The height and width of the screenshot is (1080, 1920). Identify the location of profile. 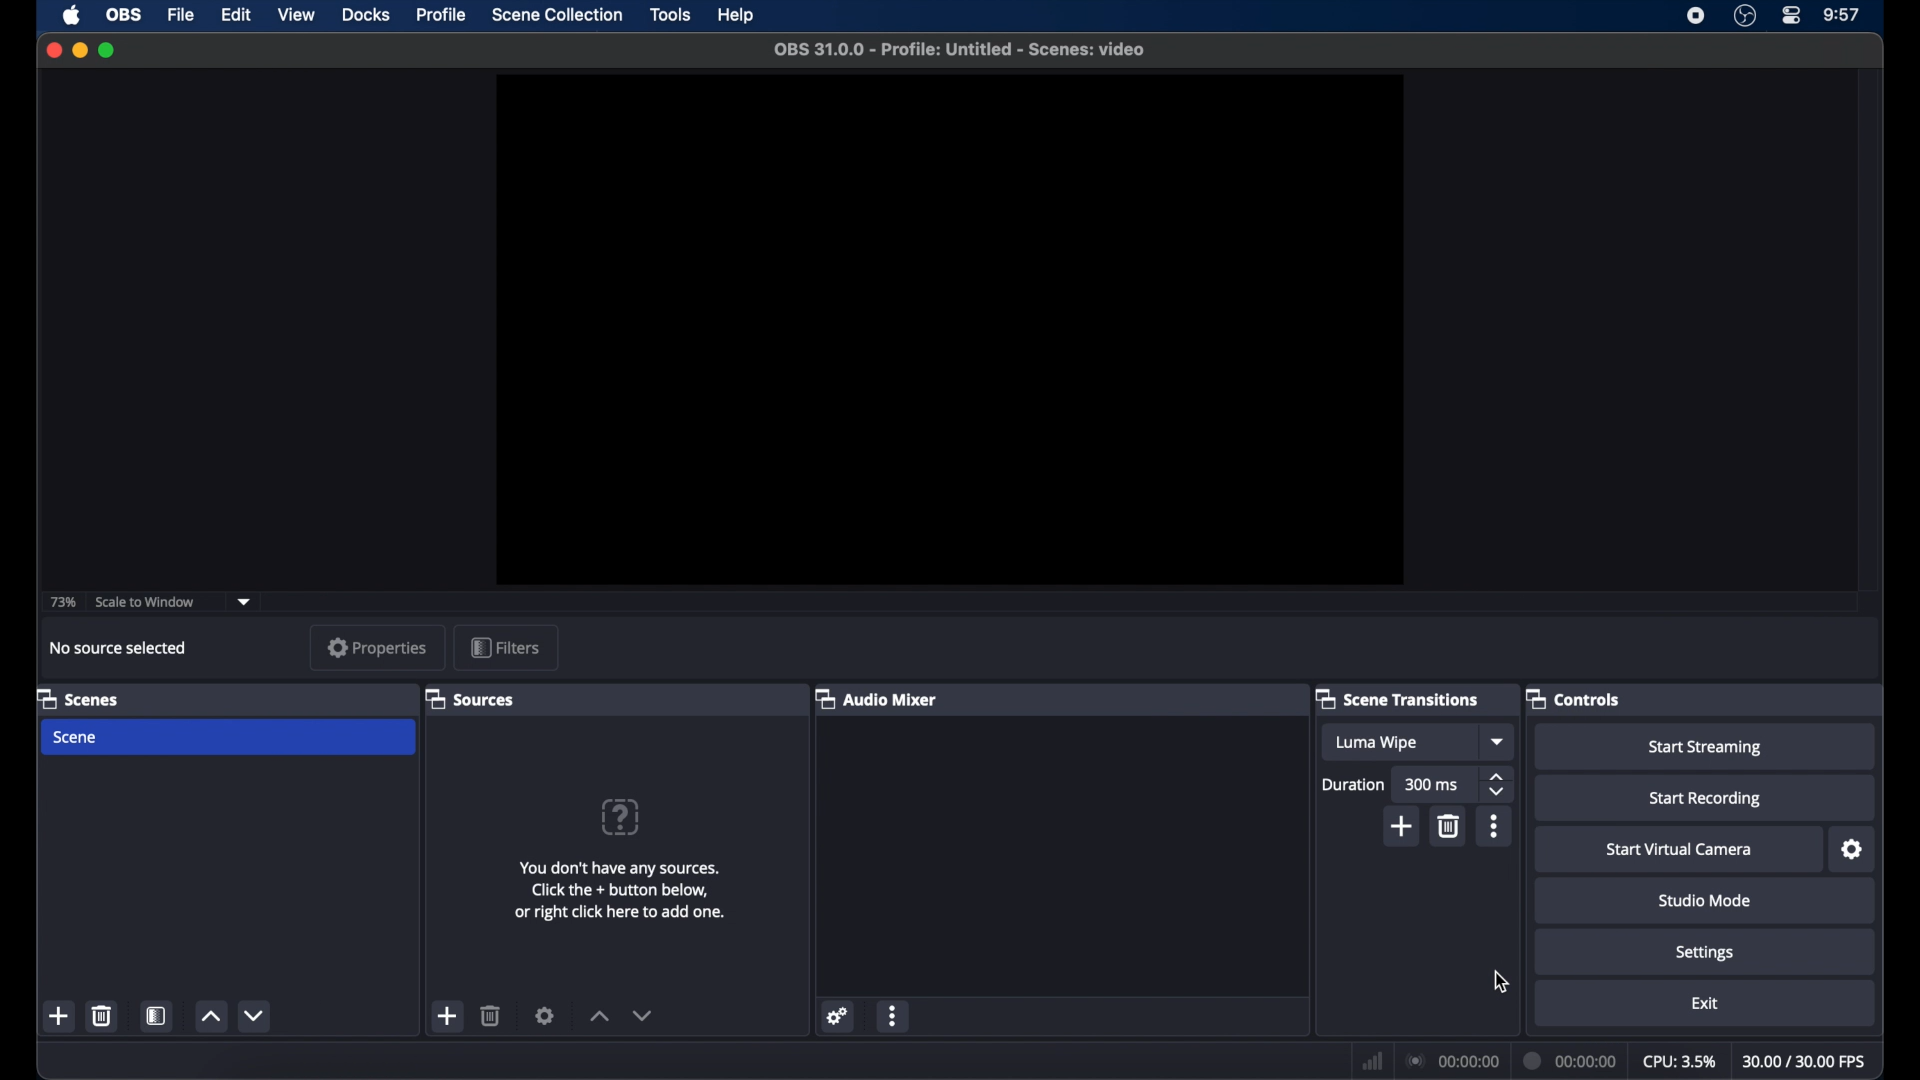
(442, 15).